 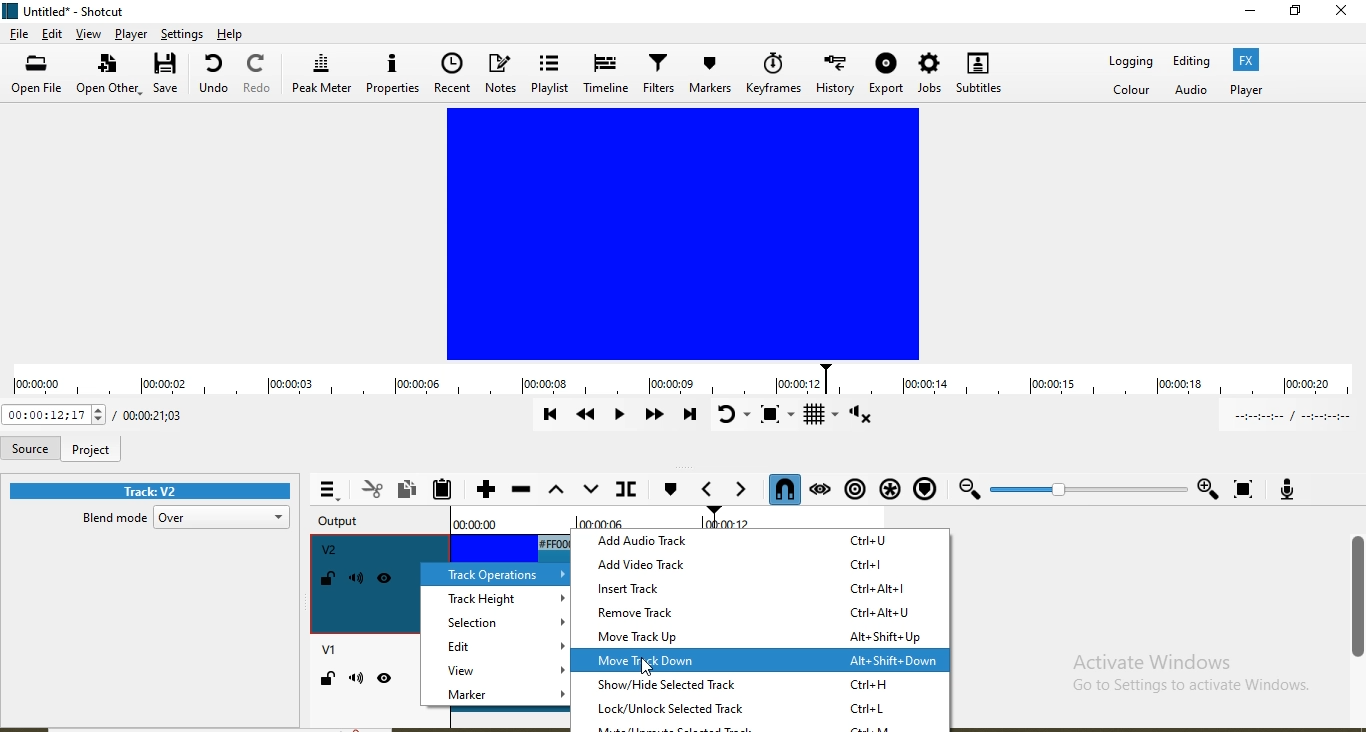 I want to click on Skip to the next point , so click(x=687, y=416).